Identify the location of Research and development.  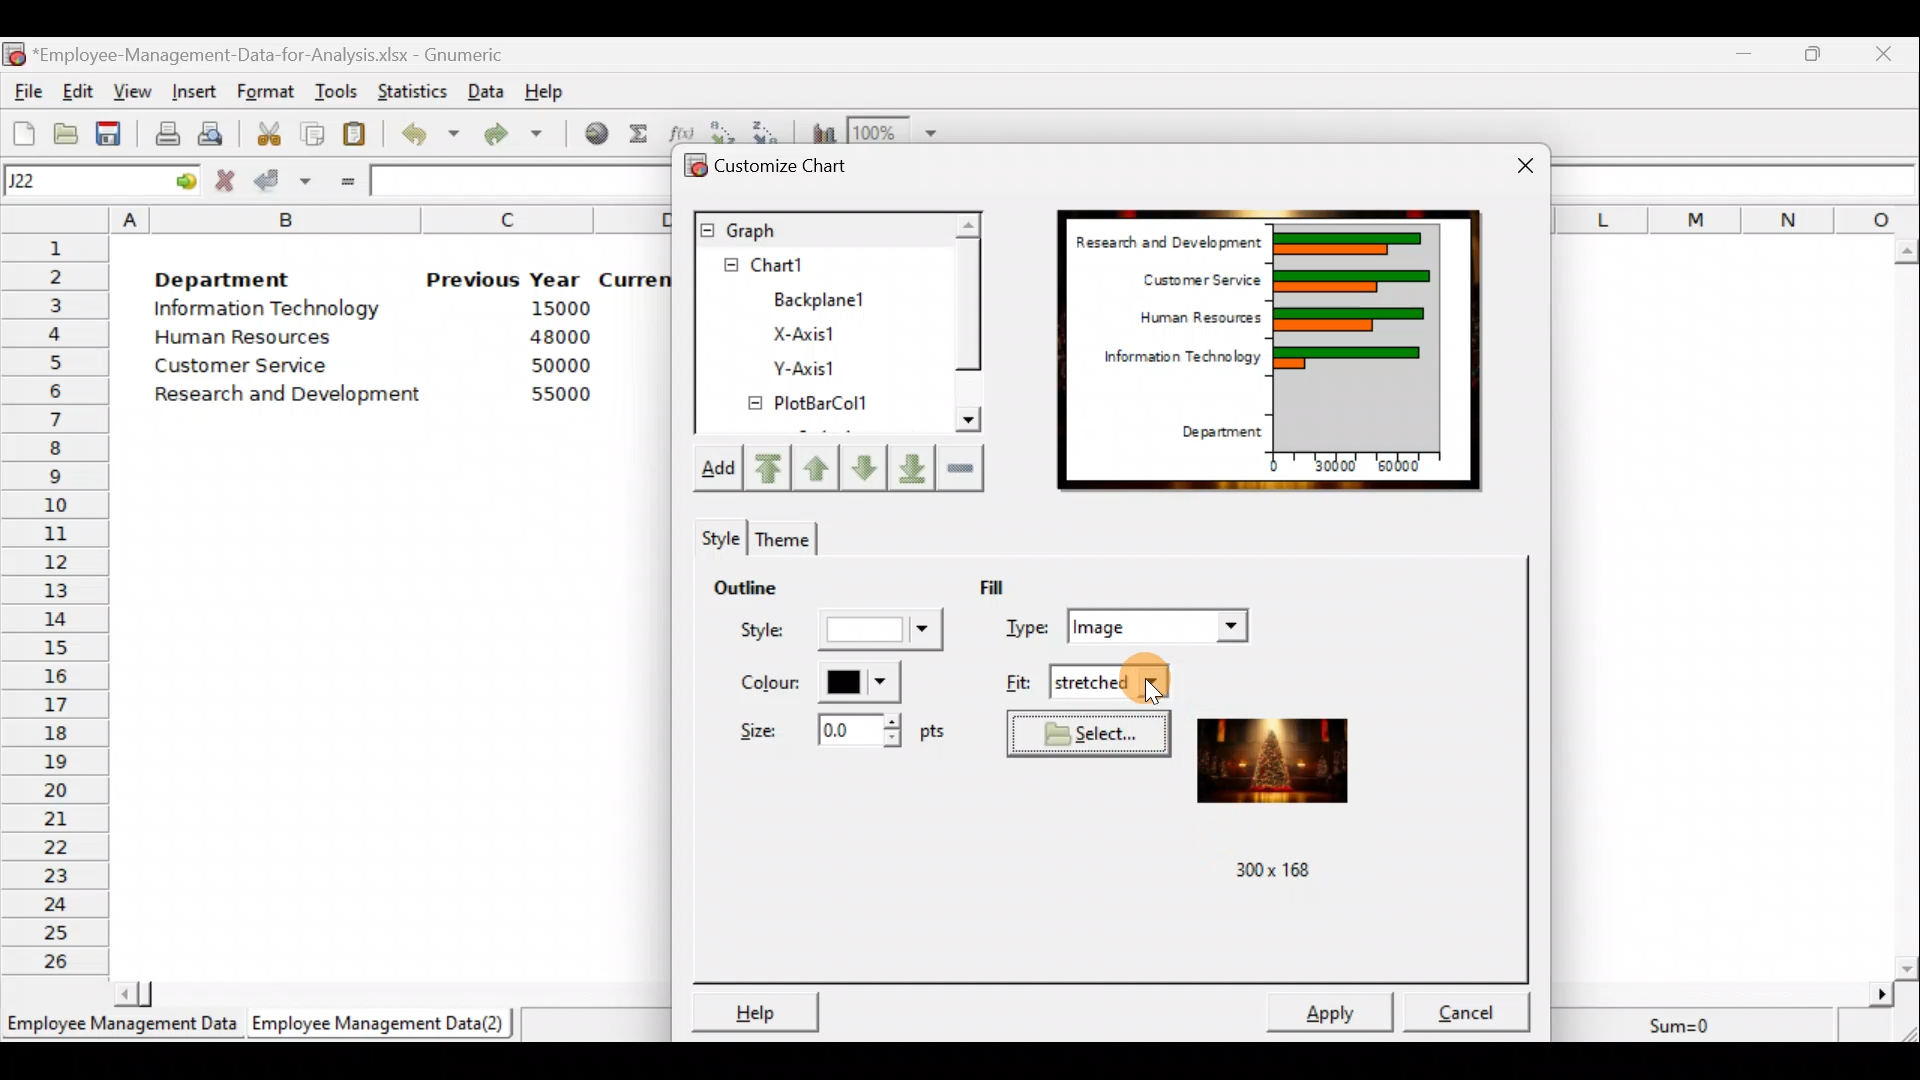
(289, 392).